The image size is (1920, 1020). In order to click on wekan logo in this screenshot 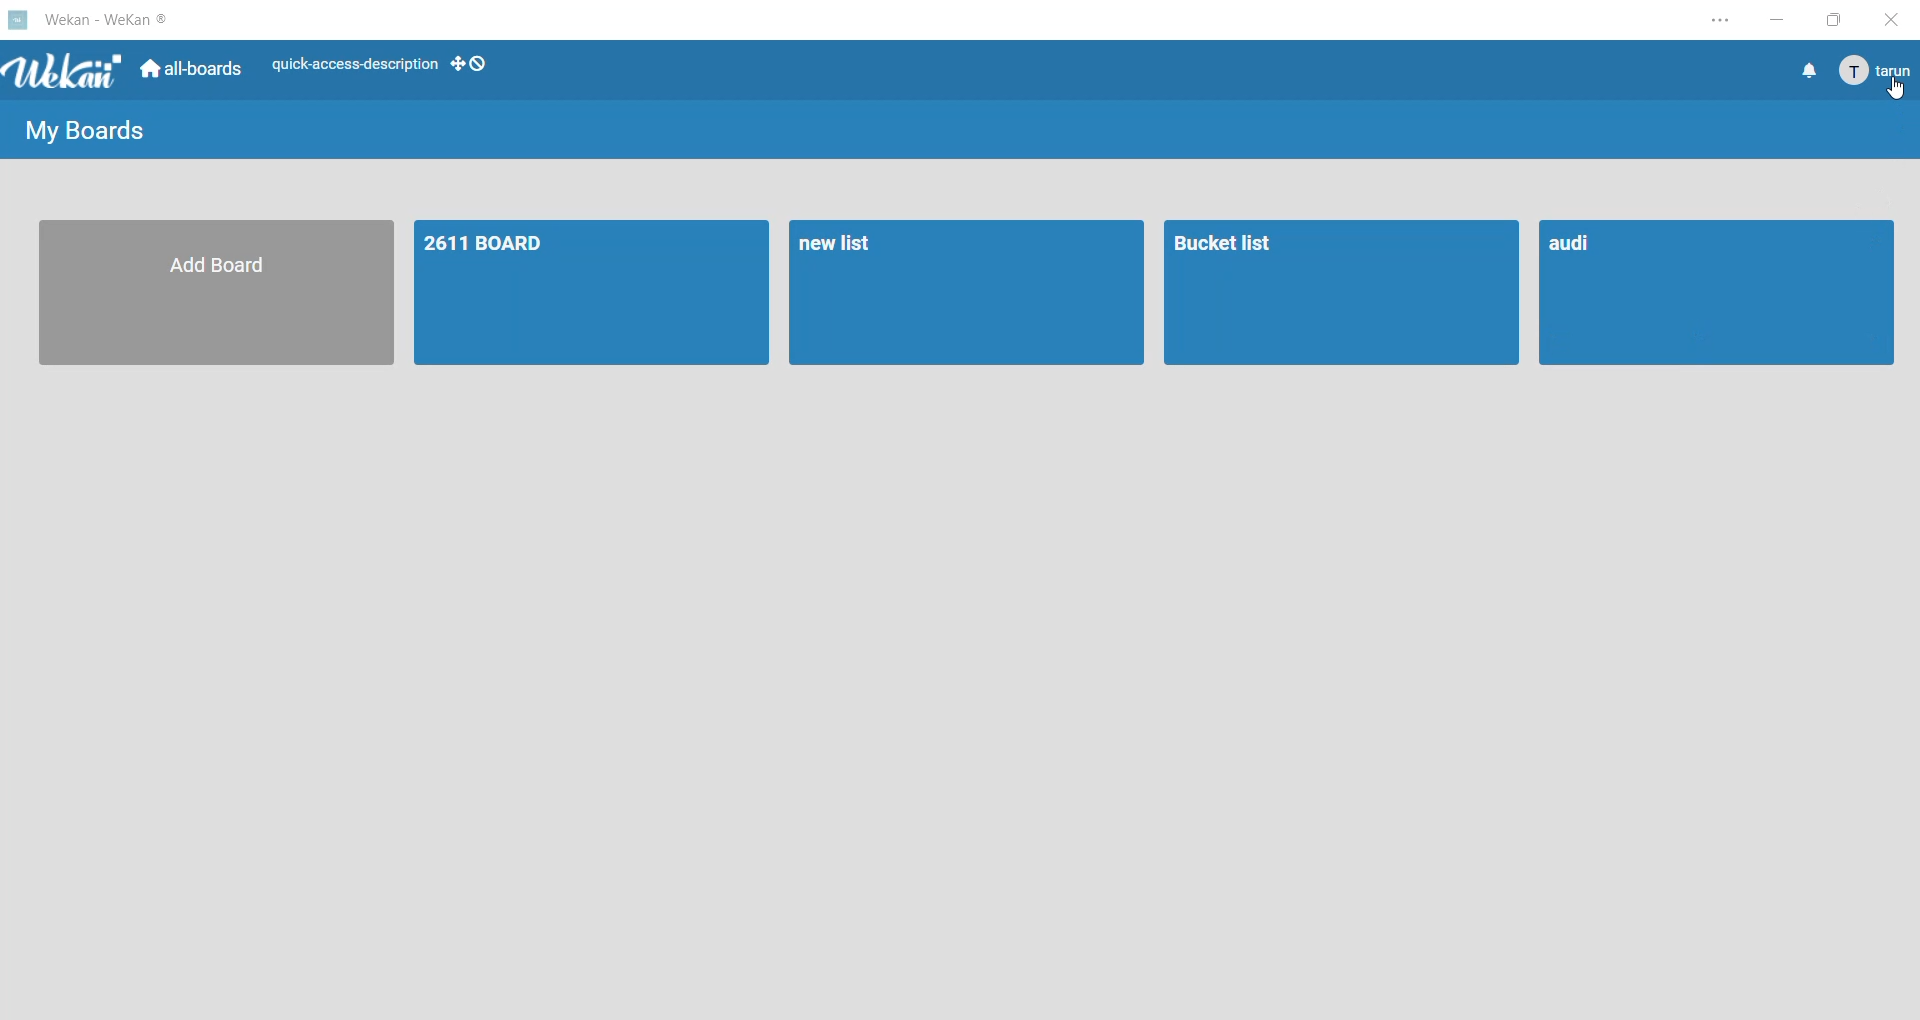, I will do `click(18, 18)`.